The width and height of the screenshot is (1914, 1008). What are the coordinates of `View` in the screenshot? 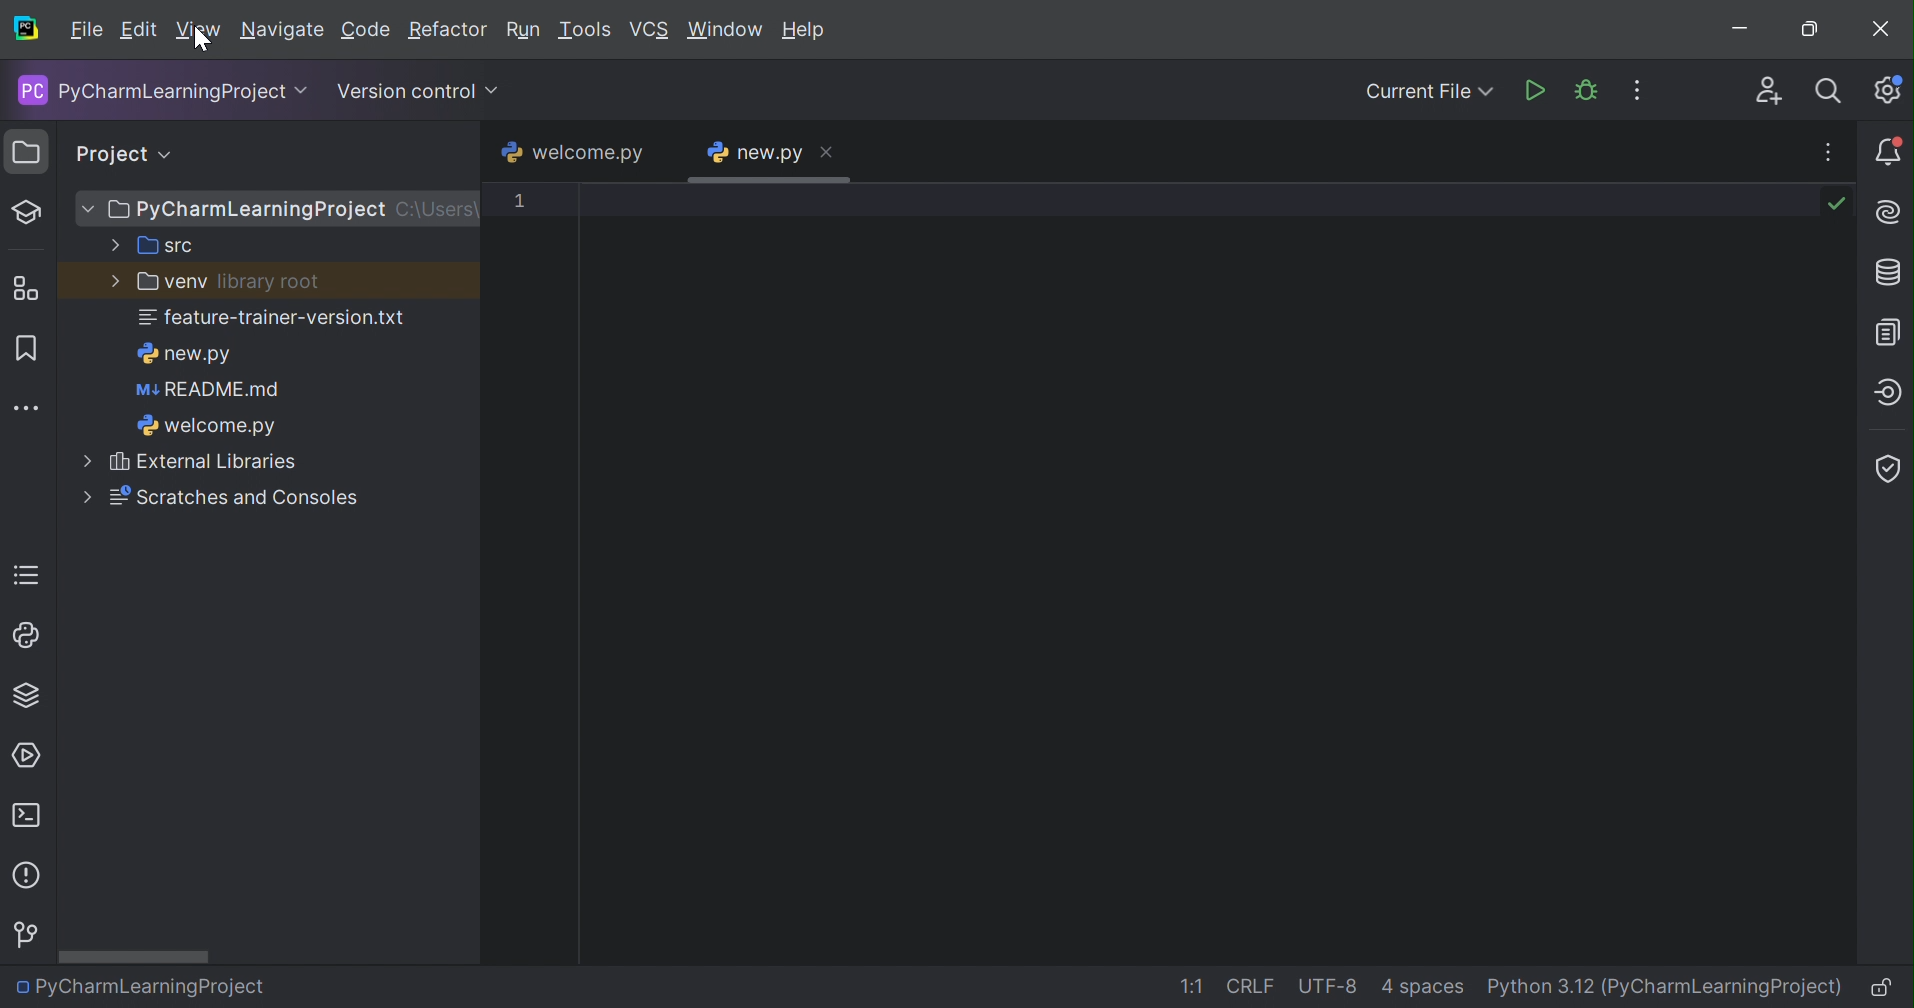 It's located at (199, 30).